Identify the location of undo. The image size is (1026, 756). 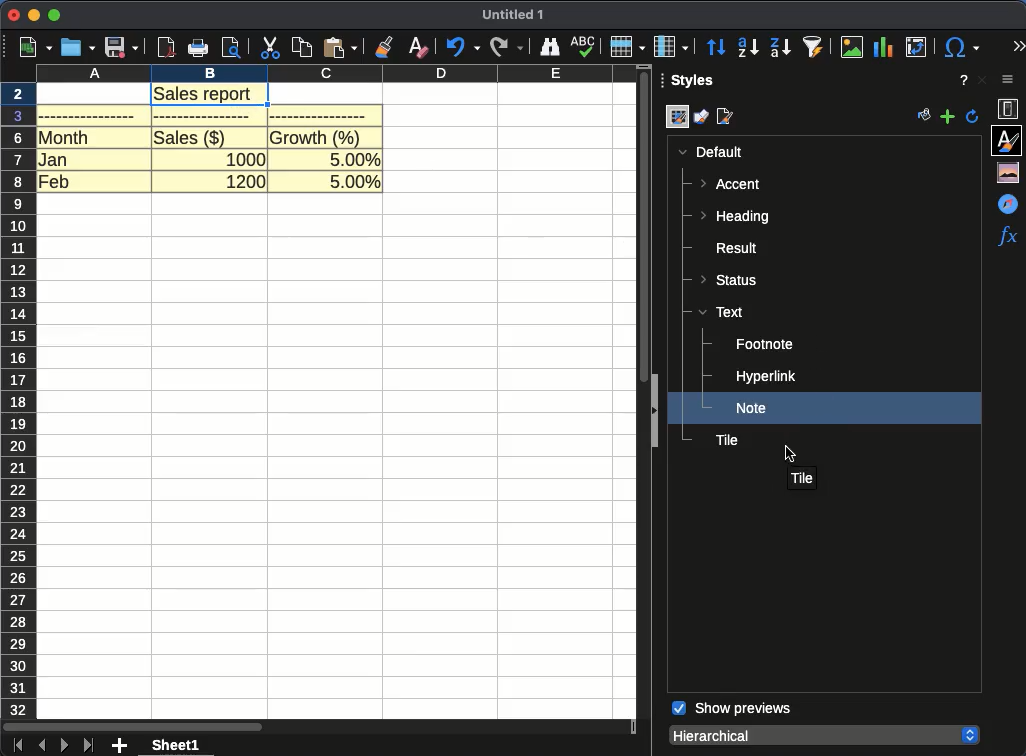
(461, 47).